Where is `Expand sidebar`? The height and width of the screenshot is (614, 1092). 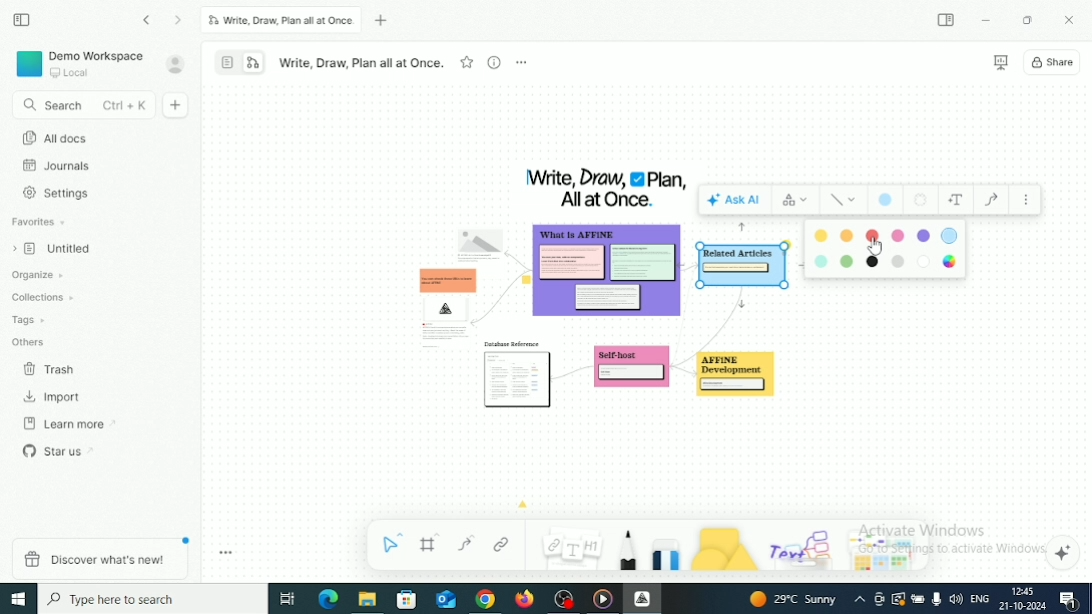 Expand sidebar is located at coordinates (947, 20).